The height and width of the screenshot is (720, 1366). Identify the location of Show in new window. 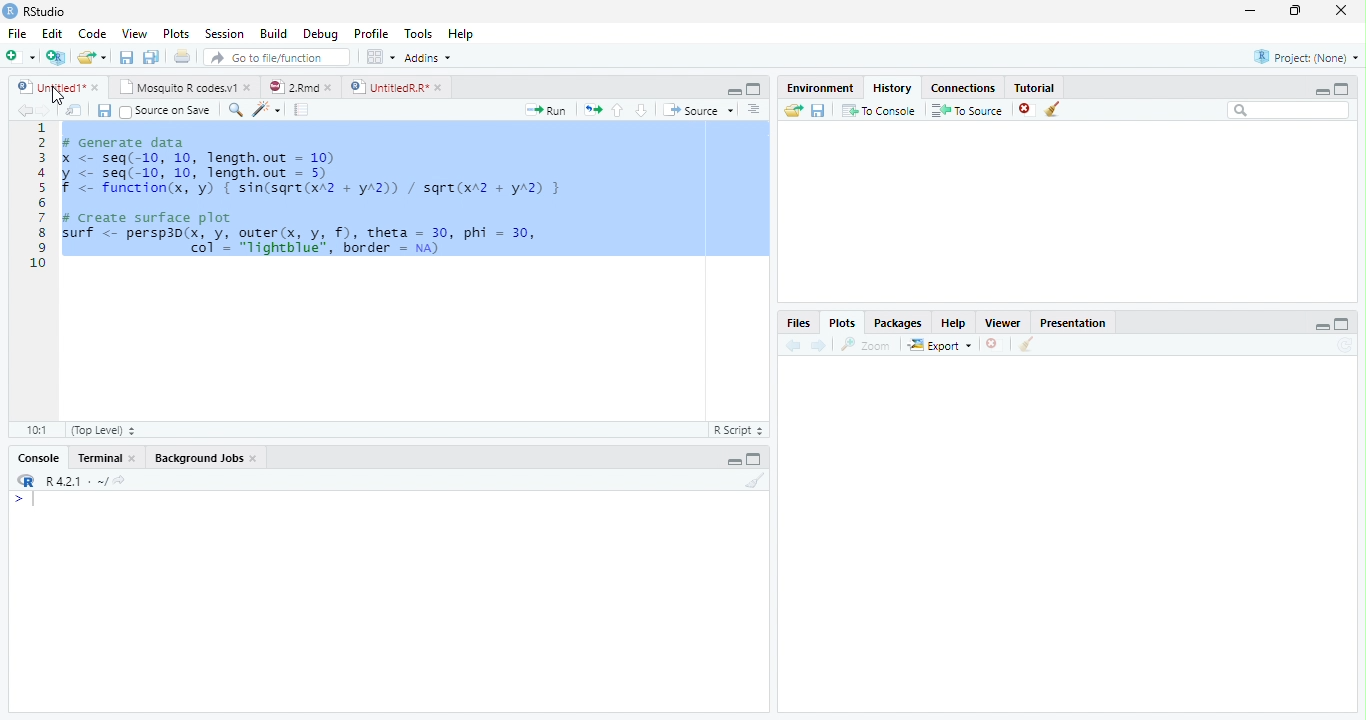
(73, 110).